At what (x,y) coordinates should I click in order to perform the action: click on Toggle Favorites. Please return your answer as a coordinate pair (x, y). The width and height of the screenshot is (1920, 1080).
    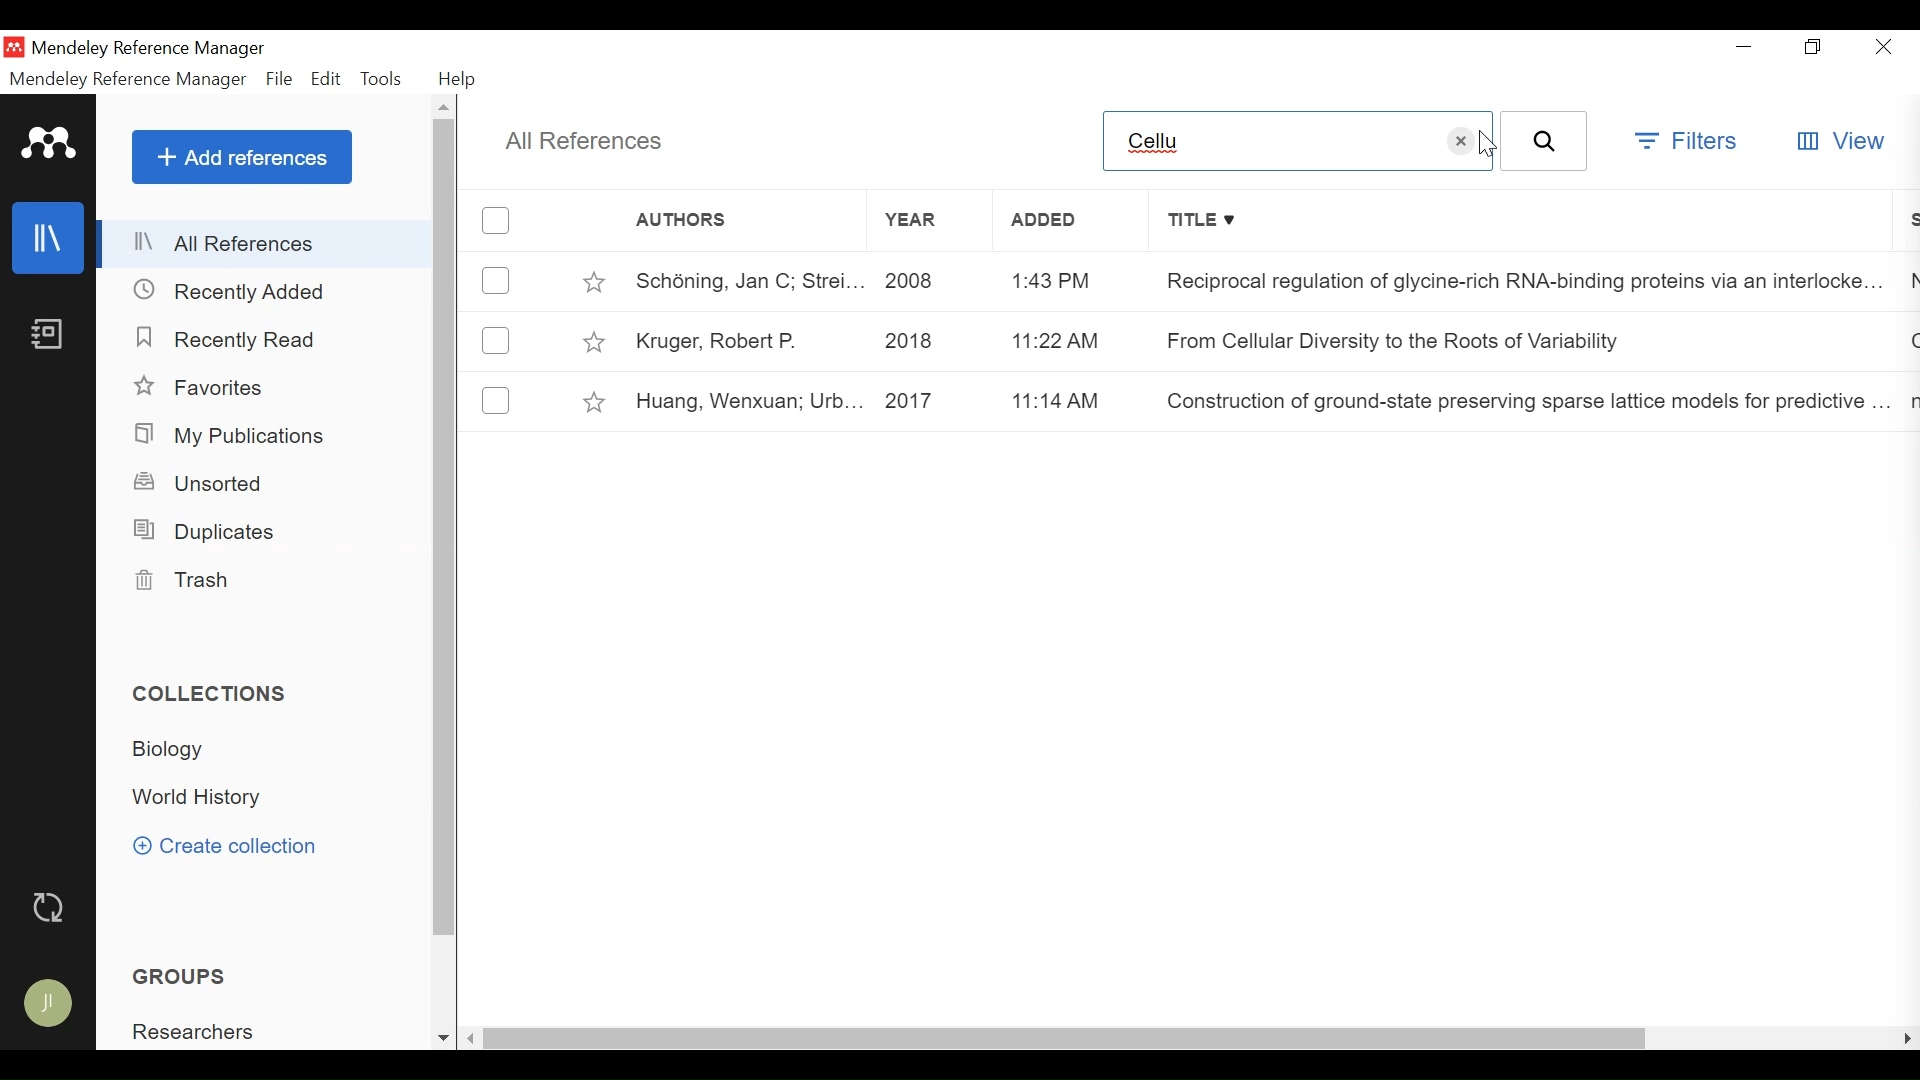
    Looking at the image, I should click on (596, 402).